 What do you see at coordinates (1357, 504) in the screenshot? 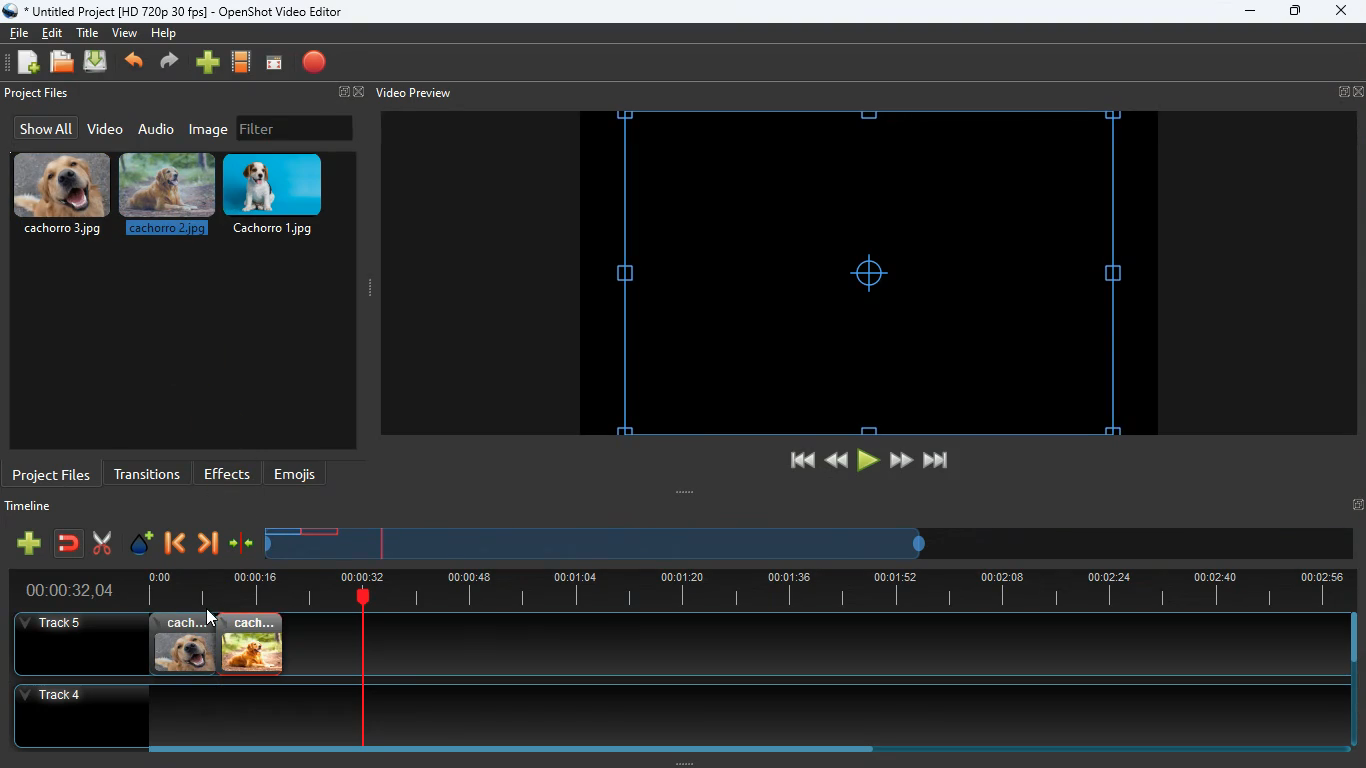
I see `Fullscreen` at bounding box center [1357, 504].